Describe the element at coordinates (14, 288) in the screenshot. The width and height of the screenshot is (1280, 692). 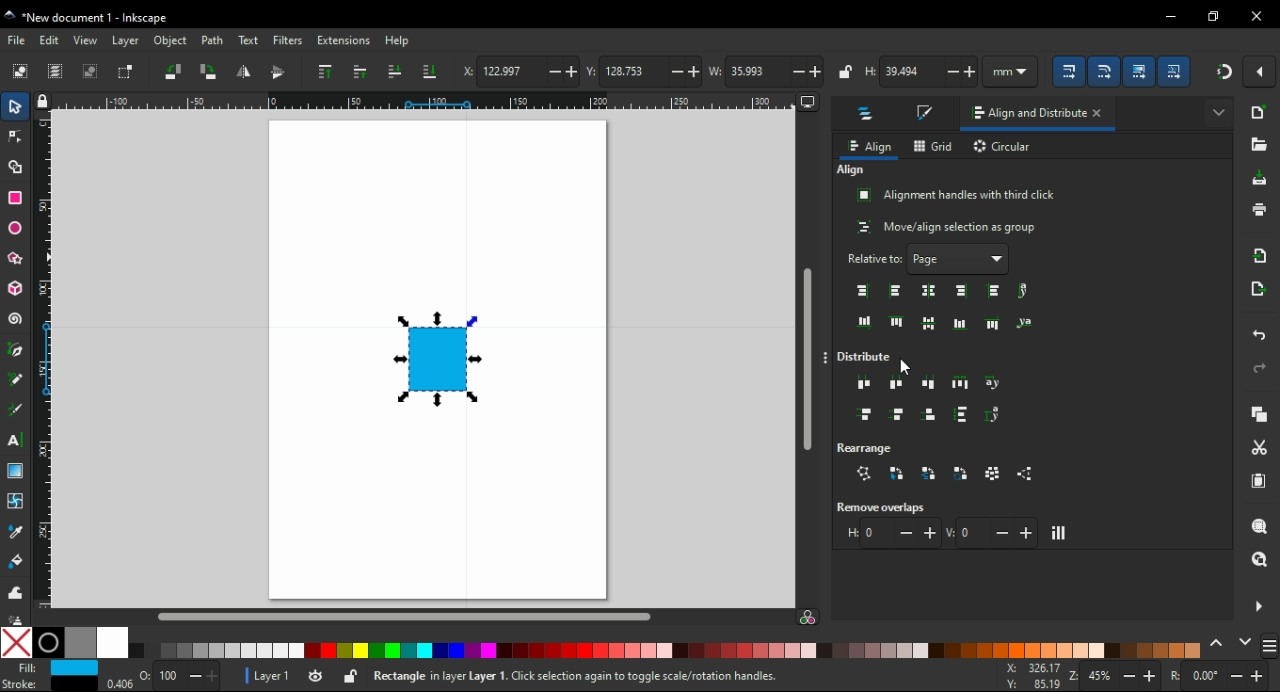
I see `3D box tool` at that location.